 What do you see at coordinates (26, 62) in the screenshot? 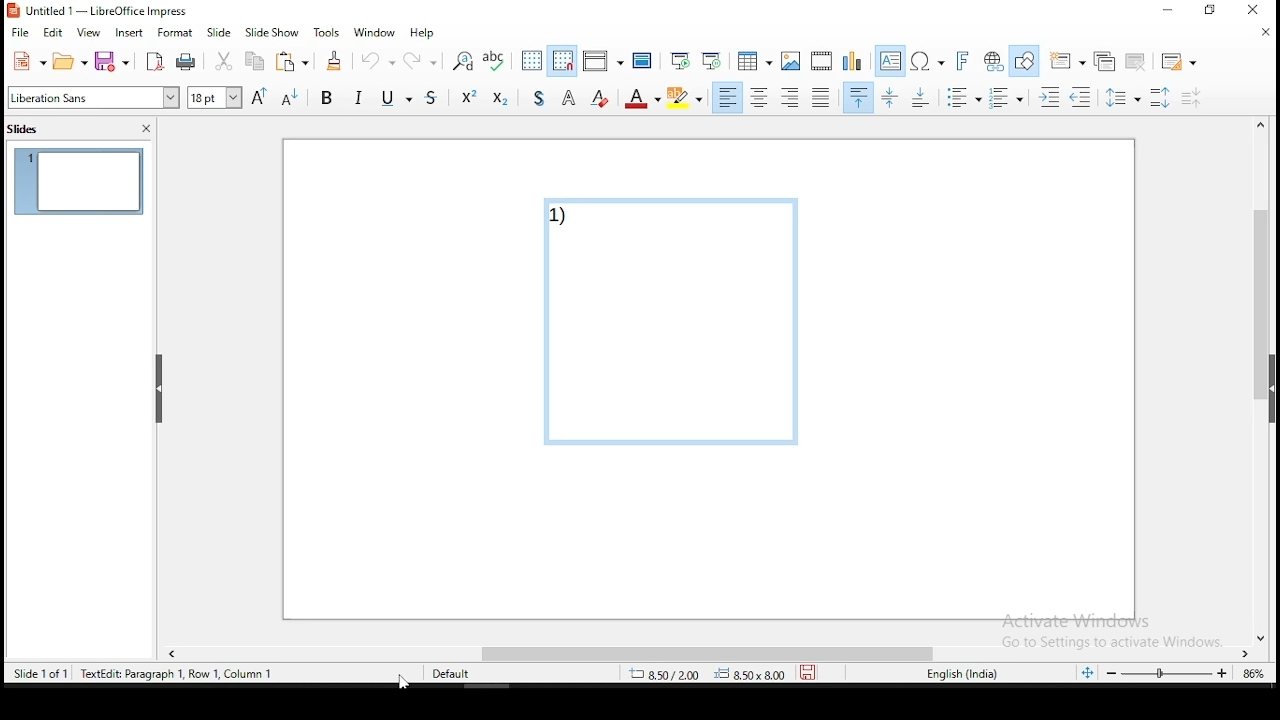
I see `new tool` at bounding box center [26, 62].